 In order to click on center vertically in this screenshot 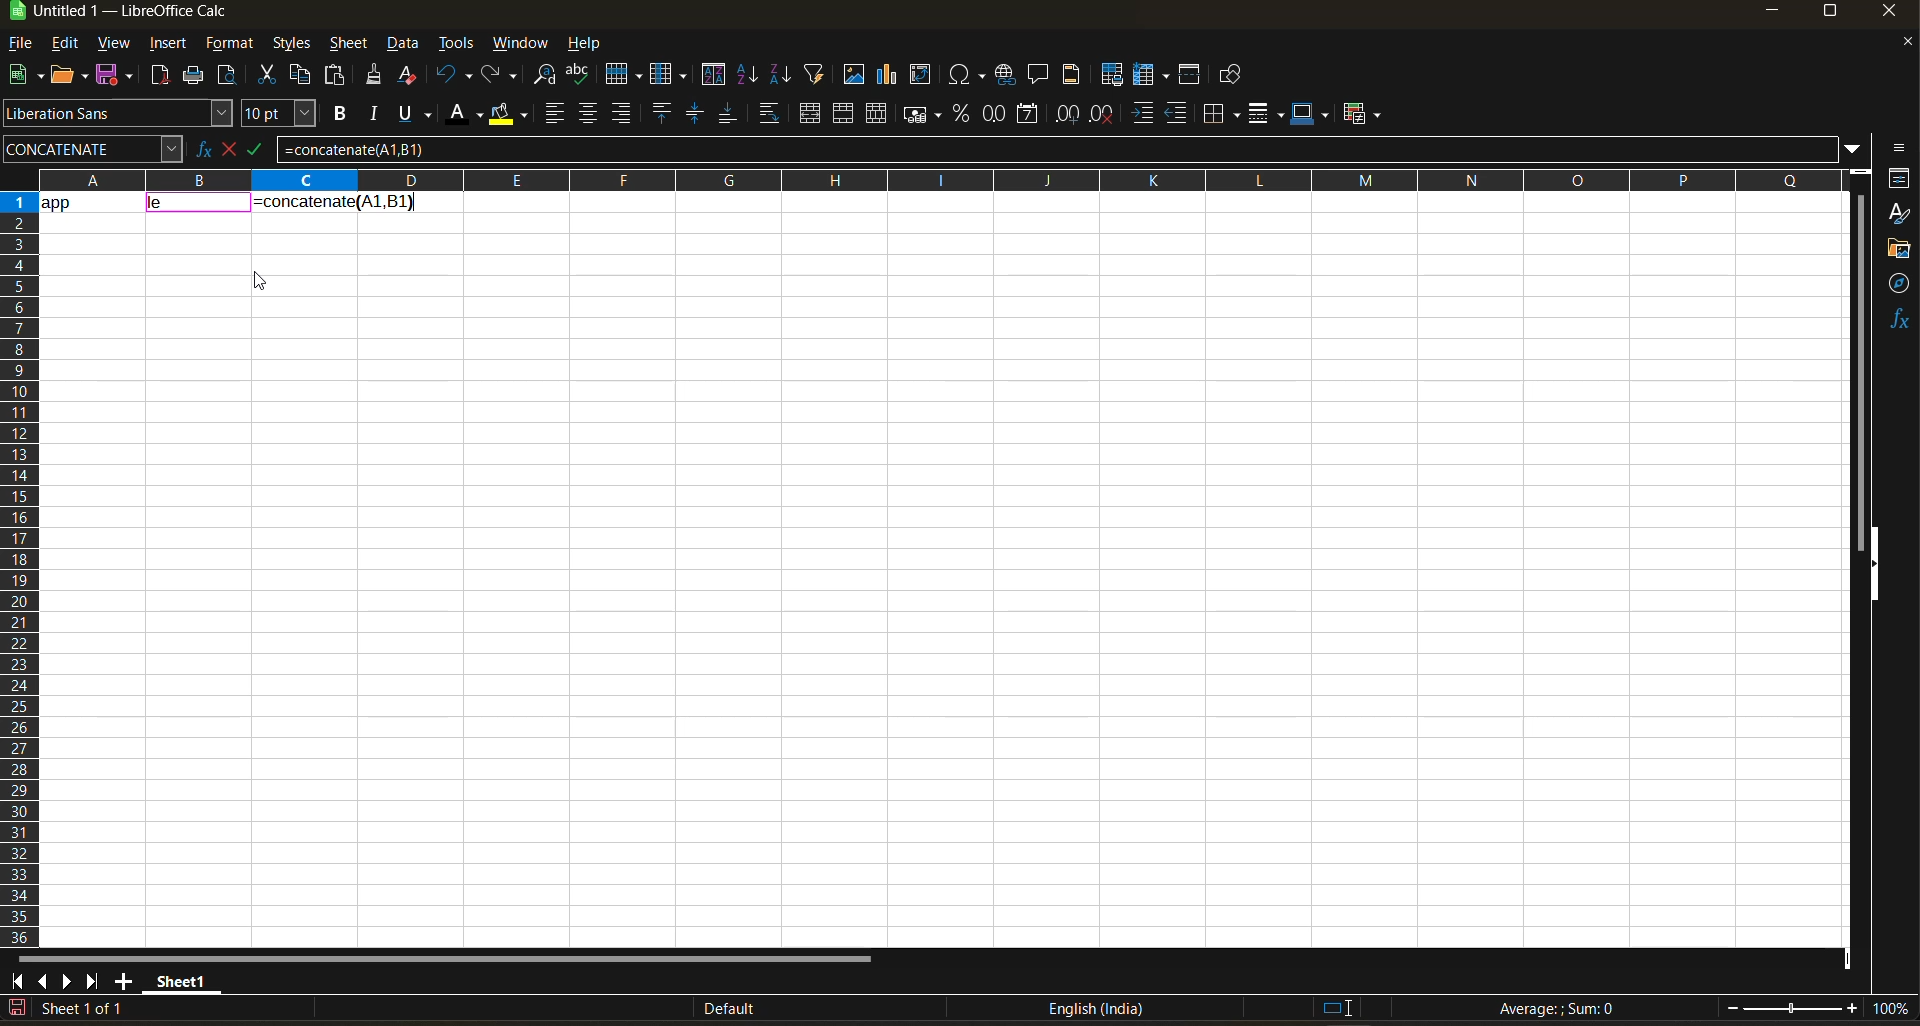, I will do `click(695, 114)`.